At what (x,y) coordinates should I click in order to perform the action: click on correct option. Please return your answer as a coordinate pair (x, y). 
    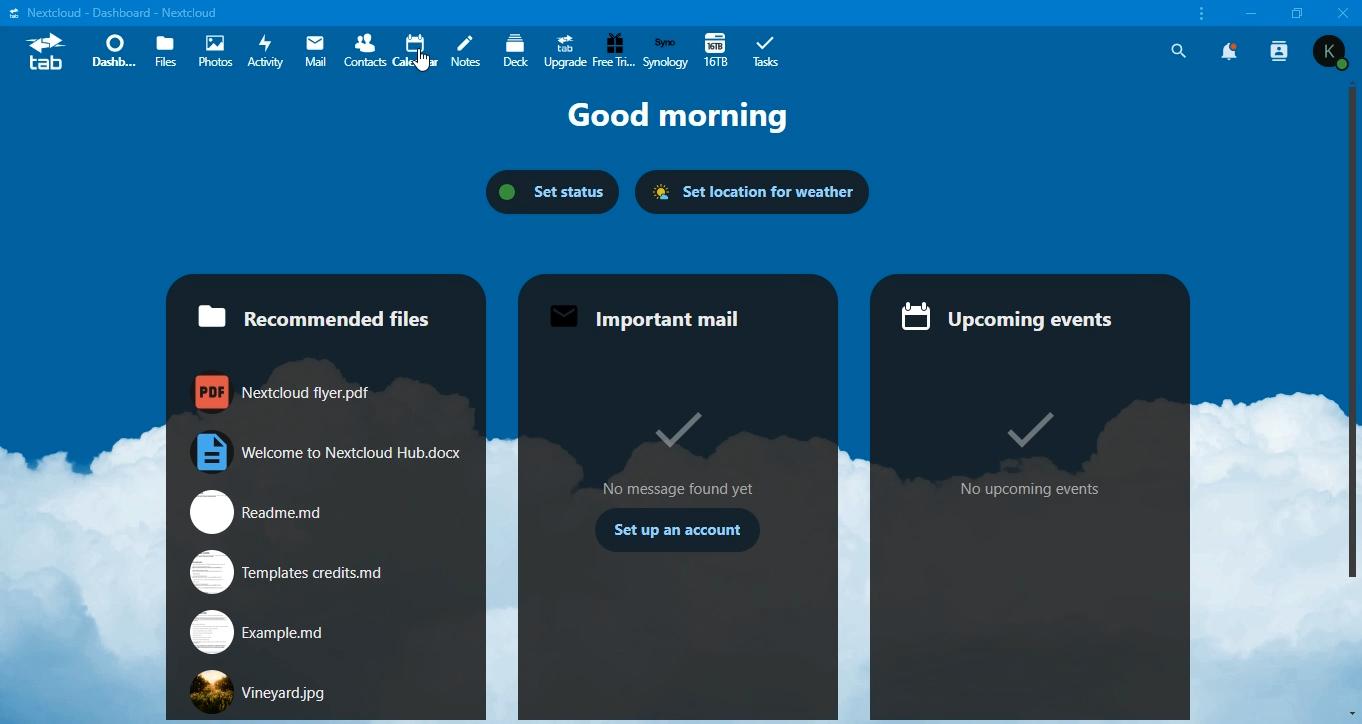
    Looking at the image, I should click on (672, 431).